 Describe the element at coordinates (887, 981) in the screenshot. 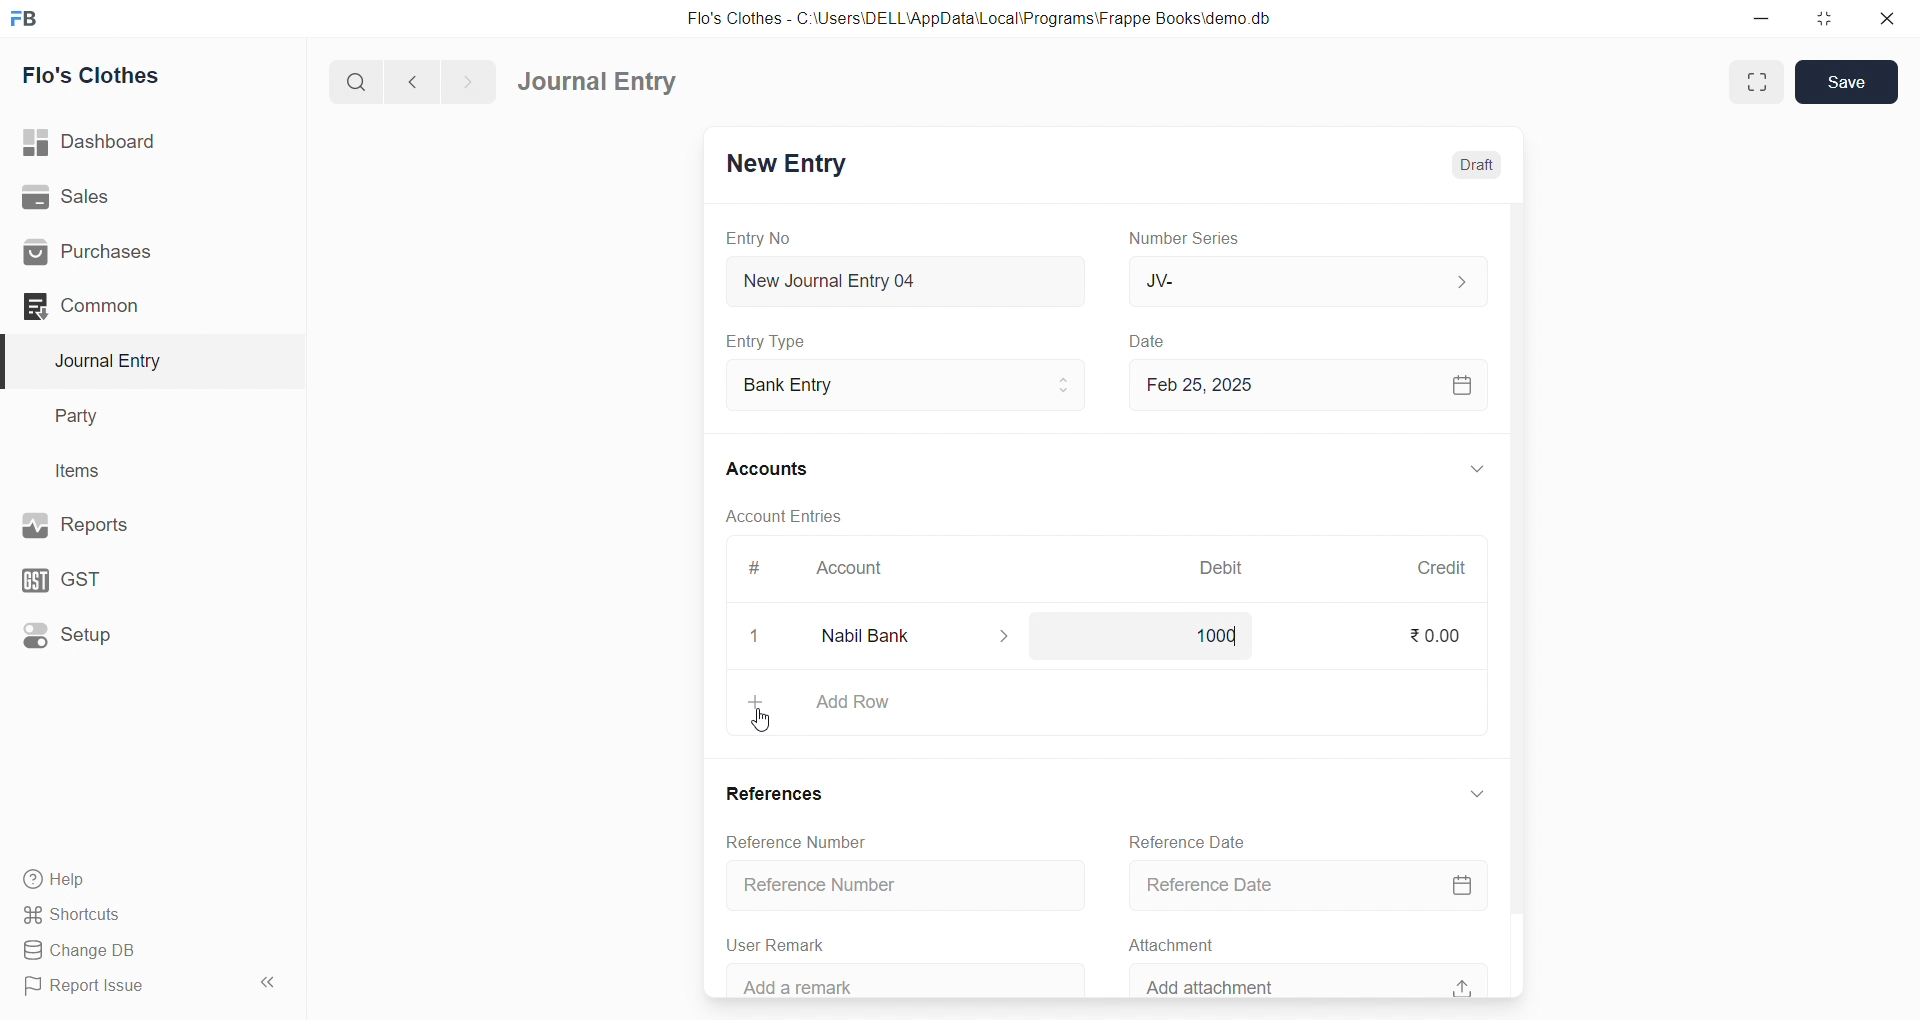

I see `Add a remark` at that location.